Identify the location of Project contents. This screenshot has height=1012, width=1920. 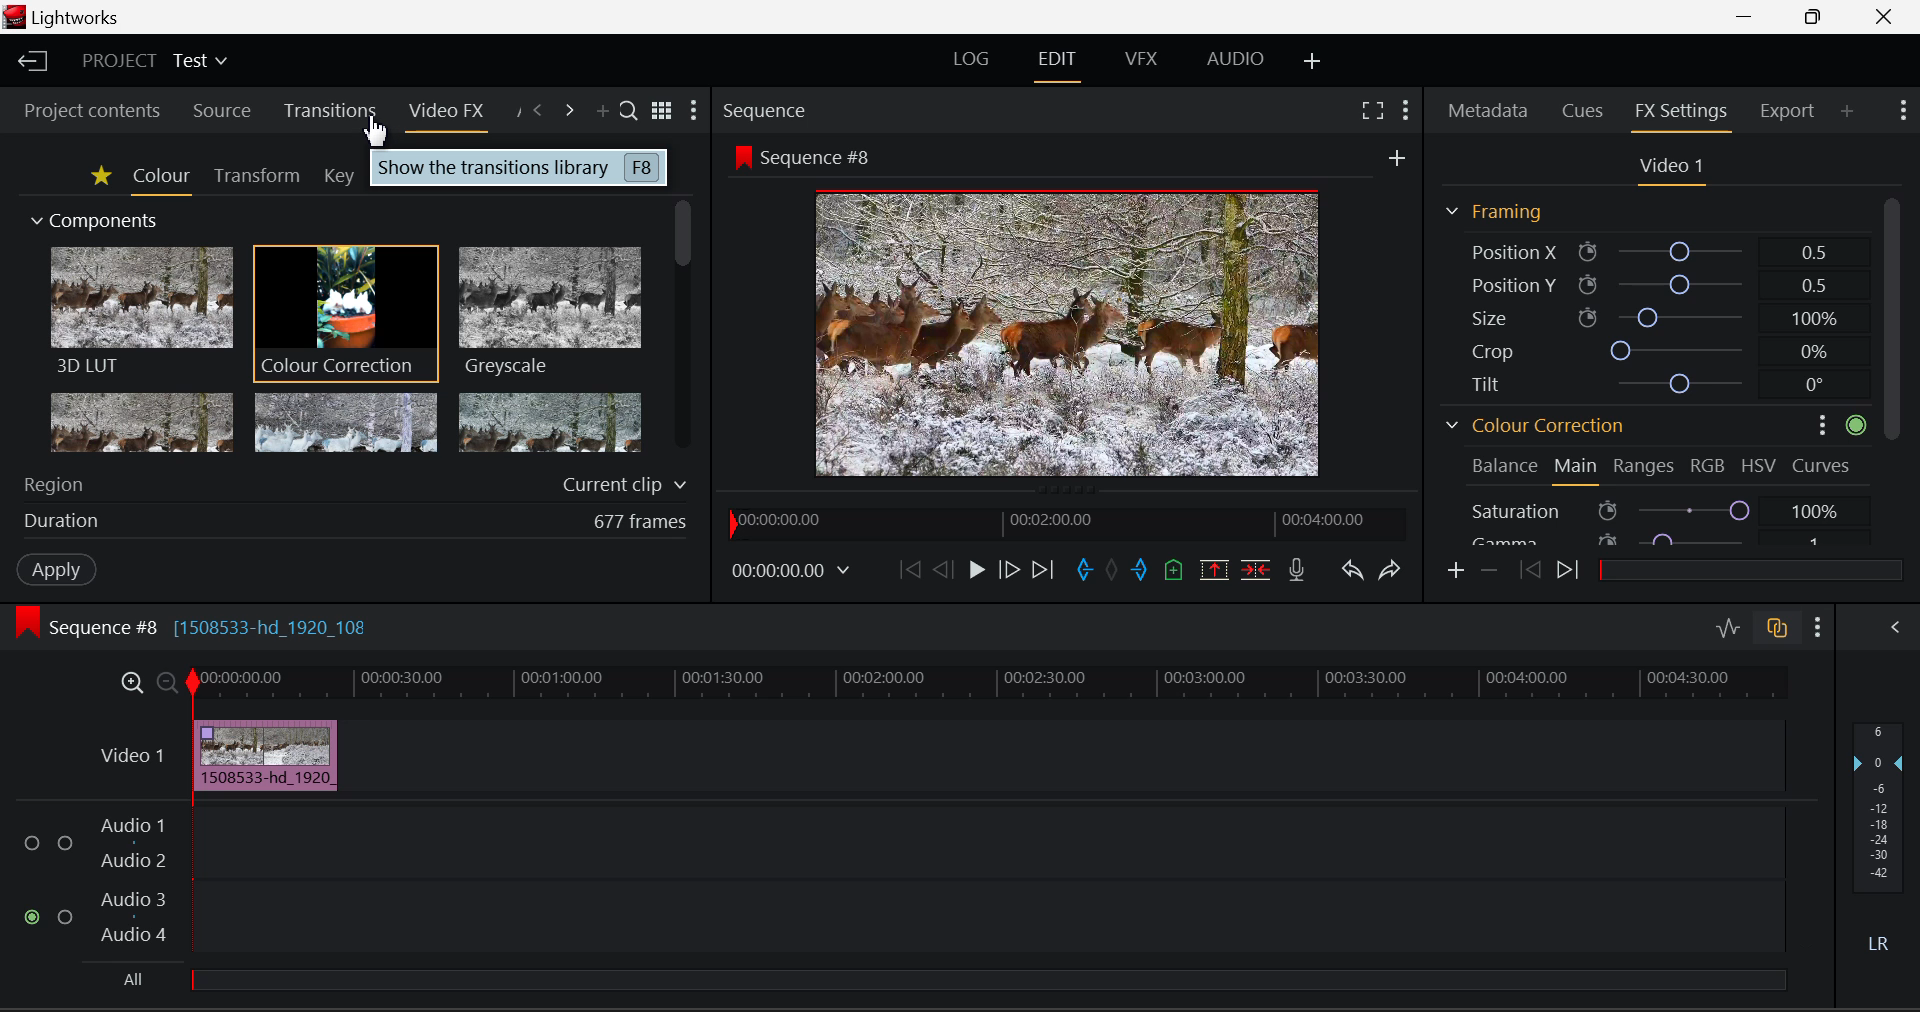
(85, 109).